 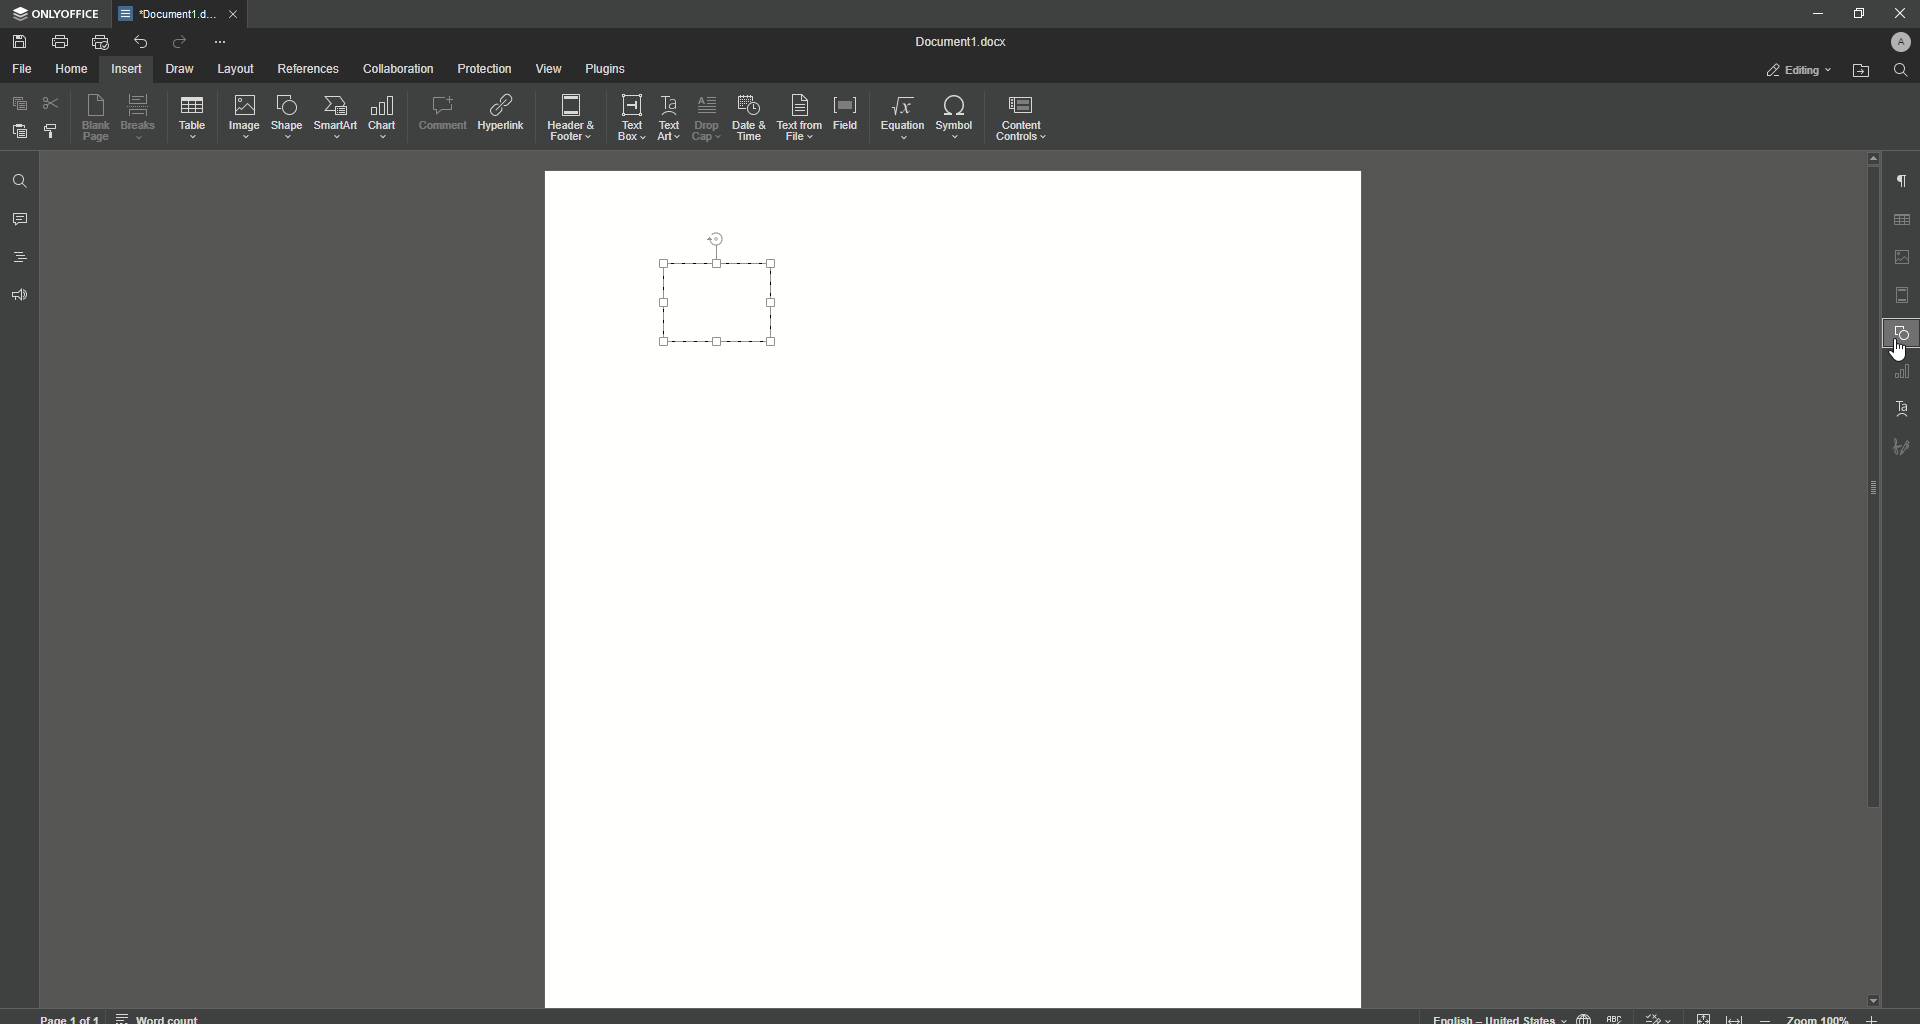 What do you see at coordinates (1905, 217) in the screenshot?
I see `table` at bounding box center [1905, 217].